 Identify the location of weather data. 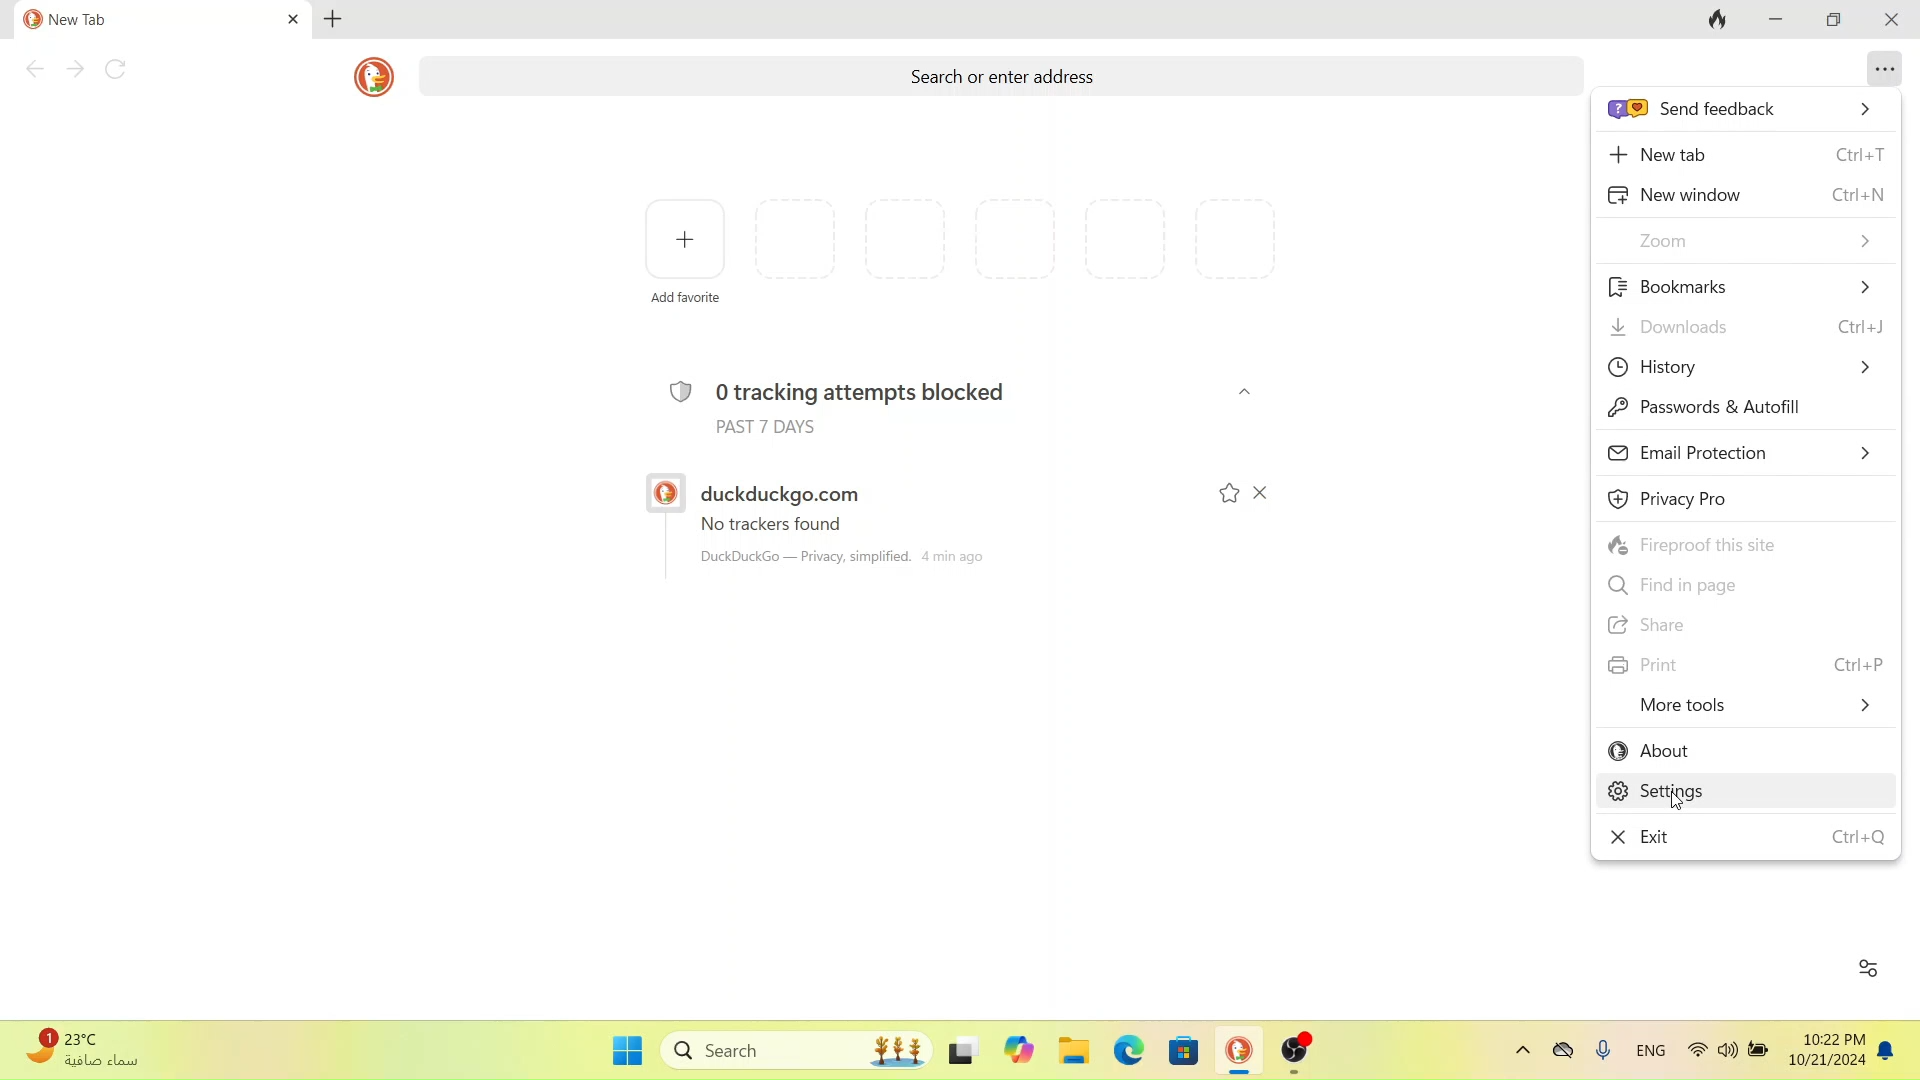
(85, 1048).